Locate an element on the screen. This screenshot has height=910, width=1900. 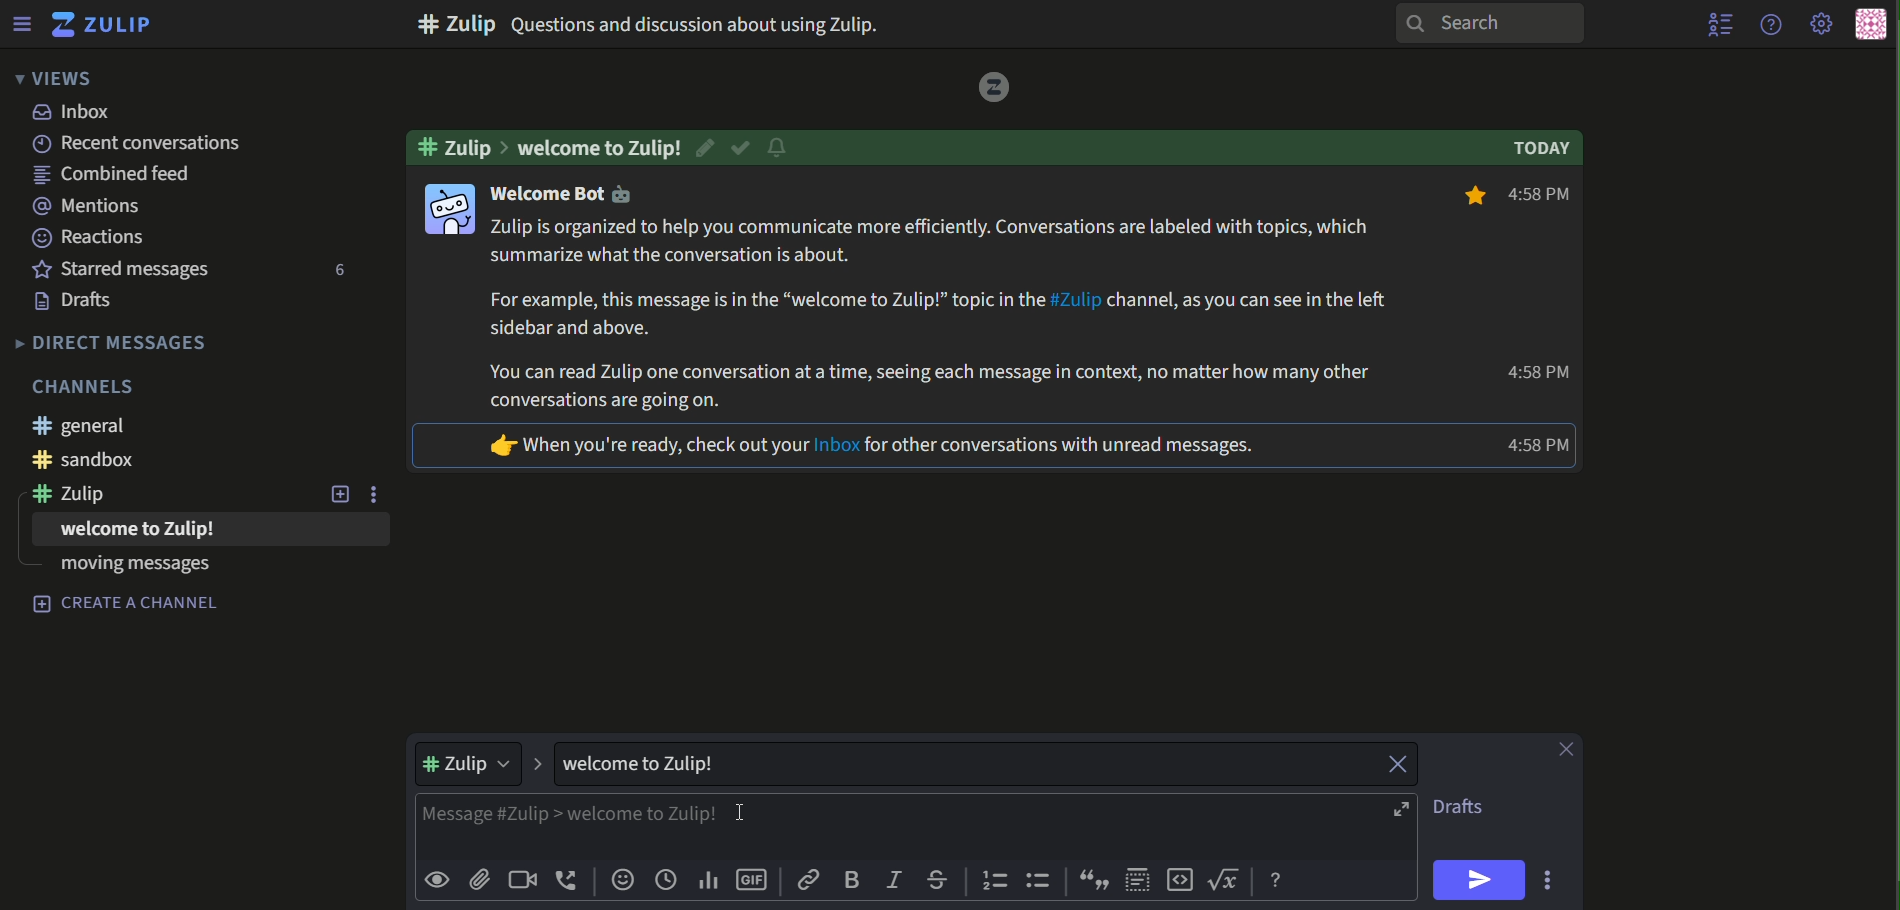
text is located at coordinates (458, 146).